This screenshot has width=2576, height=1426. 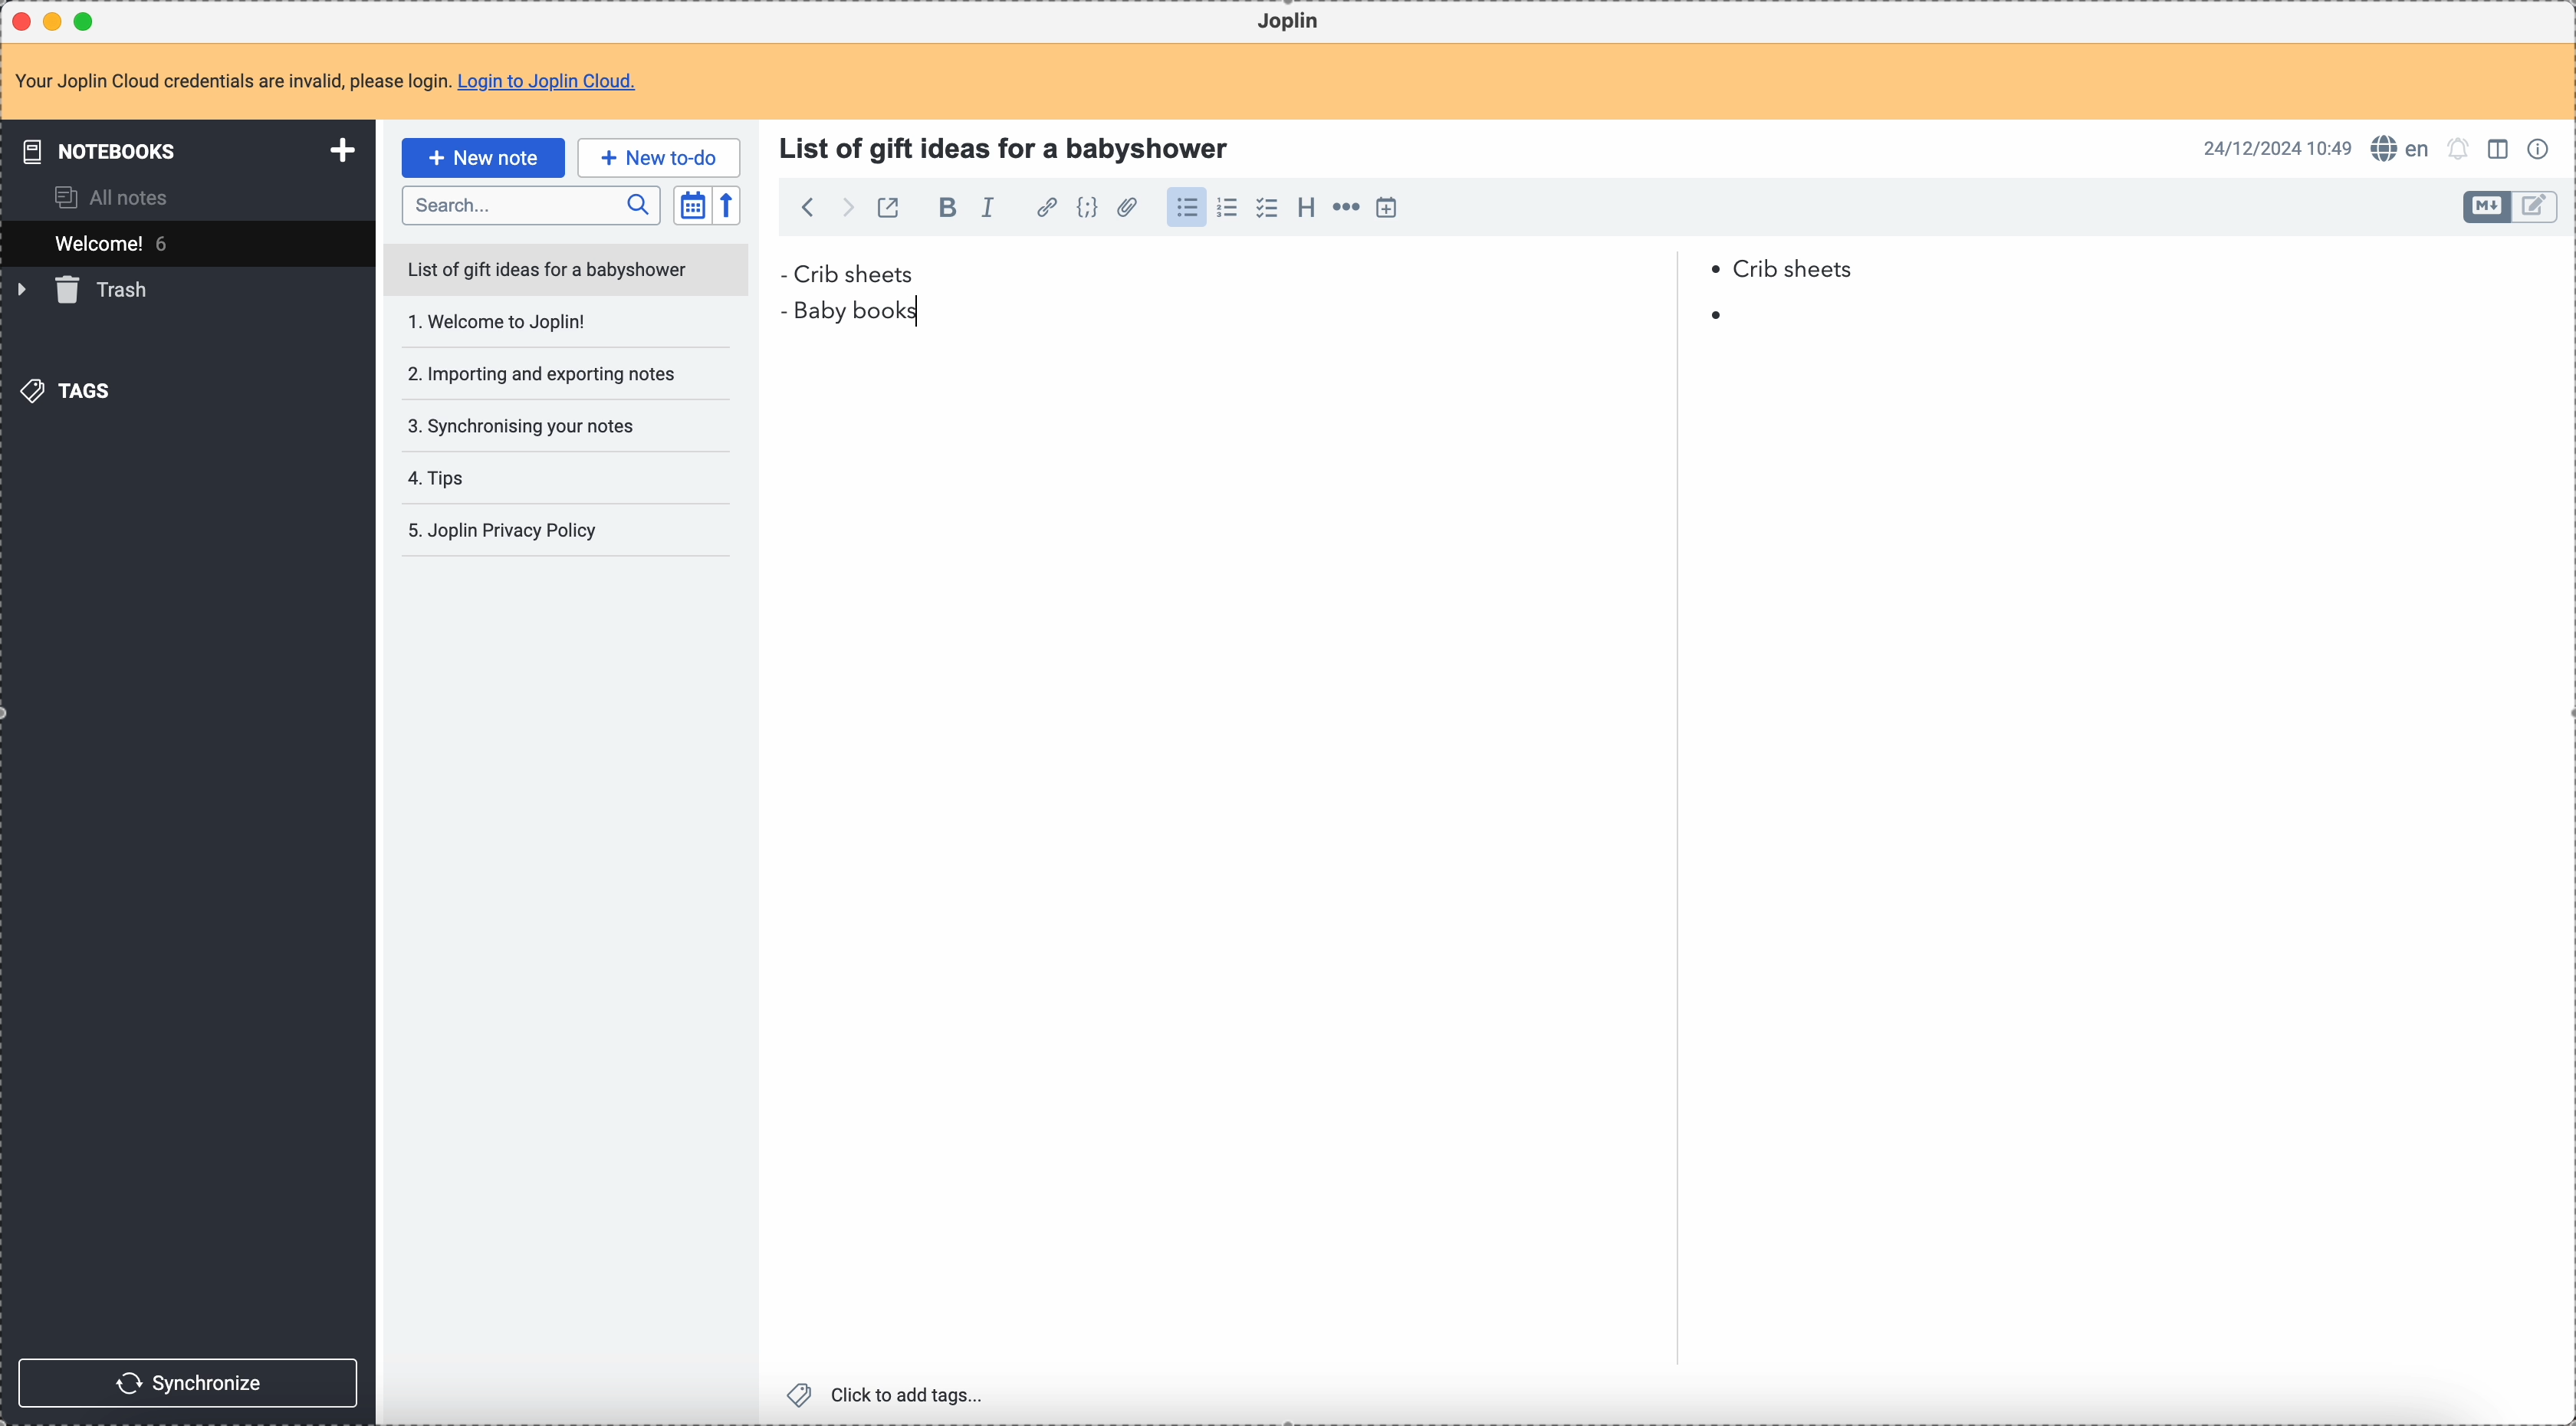 What do you see at coordinates (569, 273) in the screenshot?
I see `list of gift ideas for a babyshower` at bounding box center [569, 273].